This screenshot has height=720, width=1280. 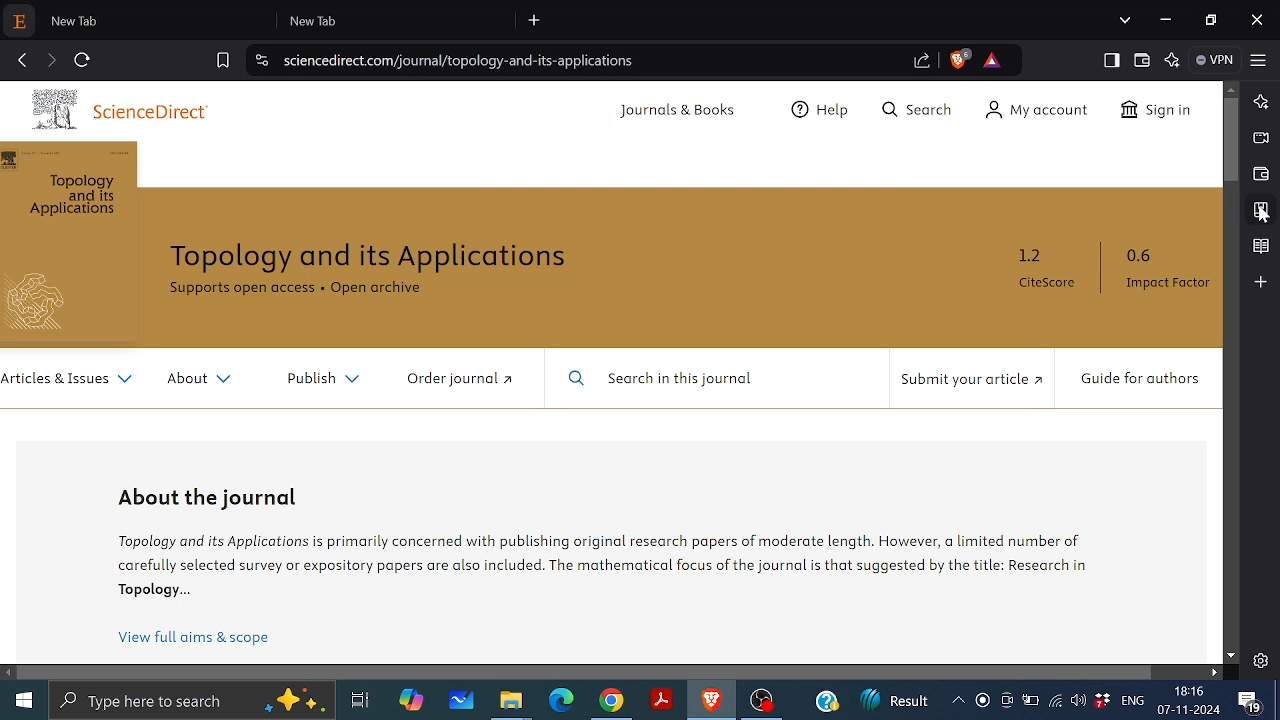 I want to click on Web address of the current tab, so click(x=462, y=60).